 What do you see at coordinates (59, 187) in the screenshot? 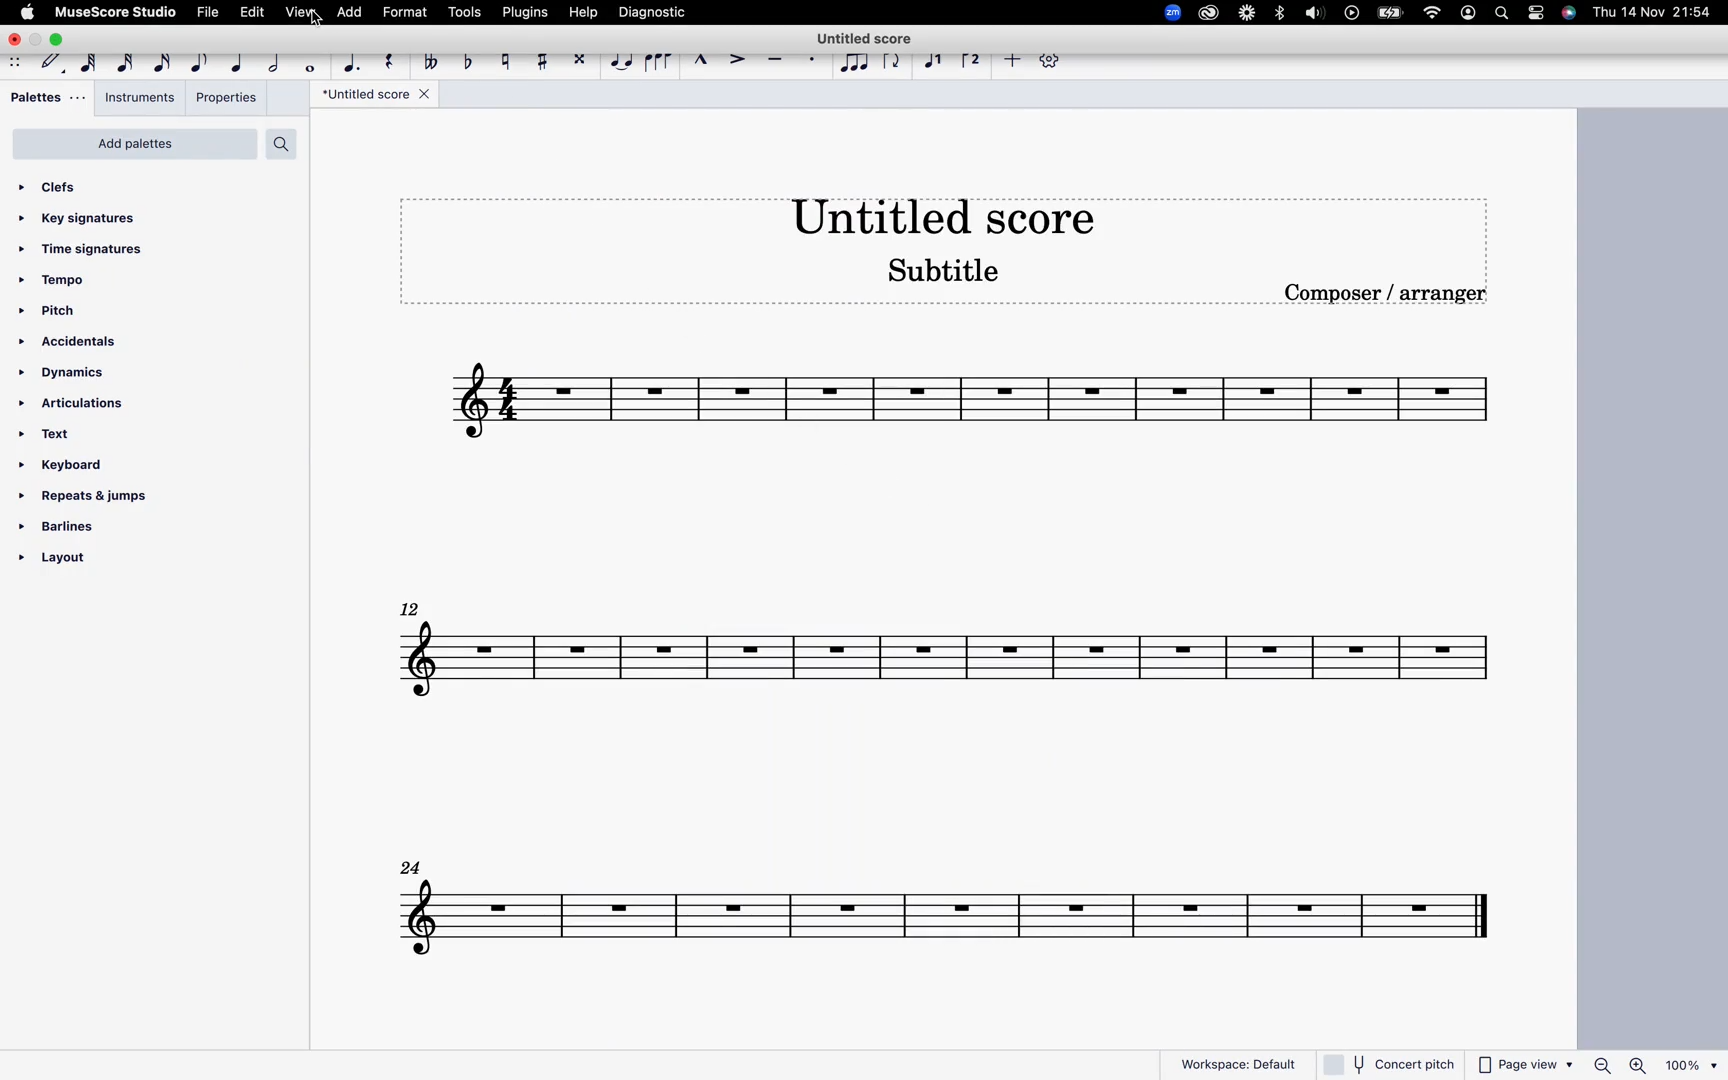
I see `clefs` at bounding box center [59, 187].